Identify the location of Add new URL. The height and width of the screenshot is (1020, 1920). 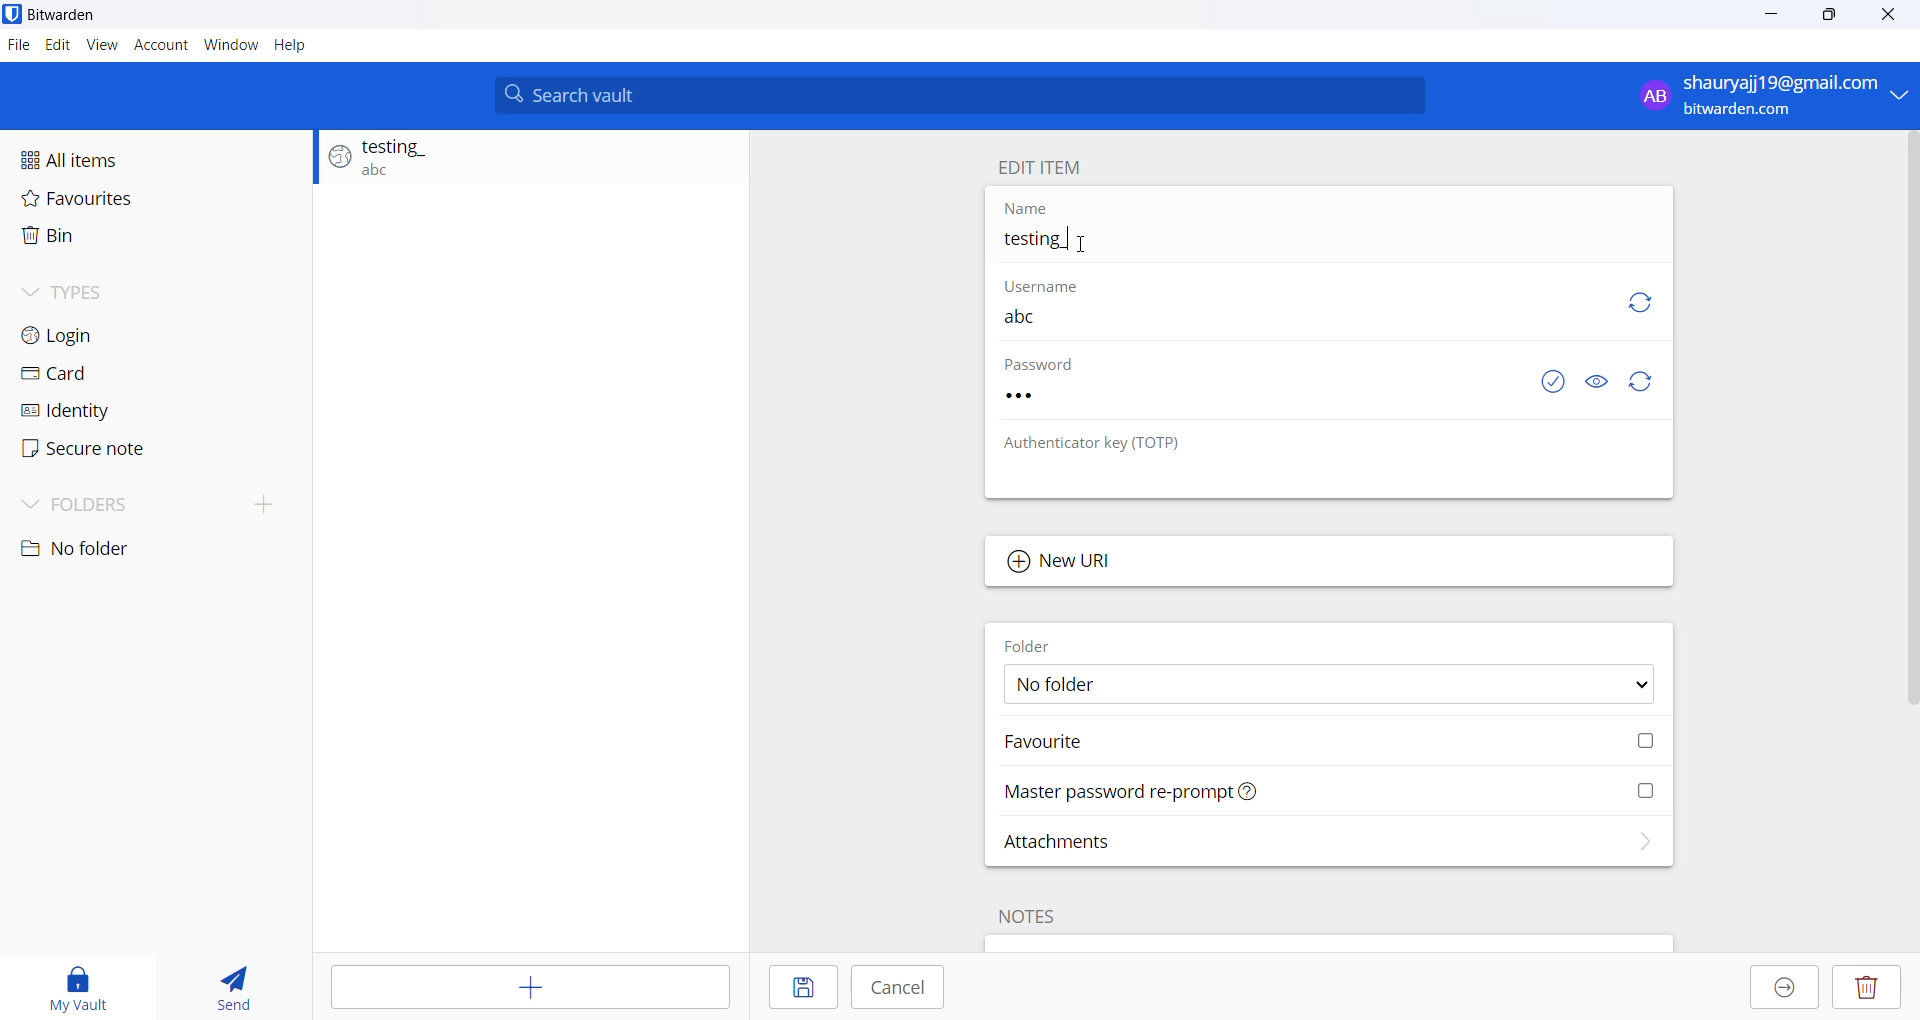
(1330, 565).